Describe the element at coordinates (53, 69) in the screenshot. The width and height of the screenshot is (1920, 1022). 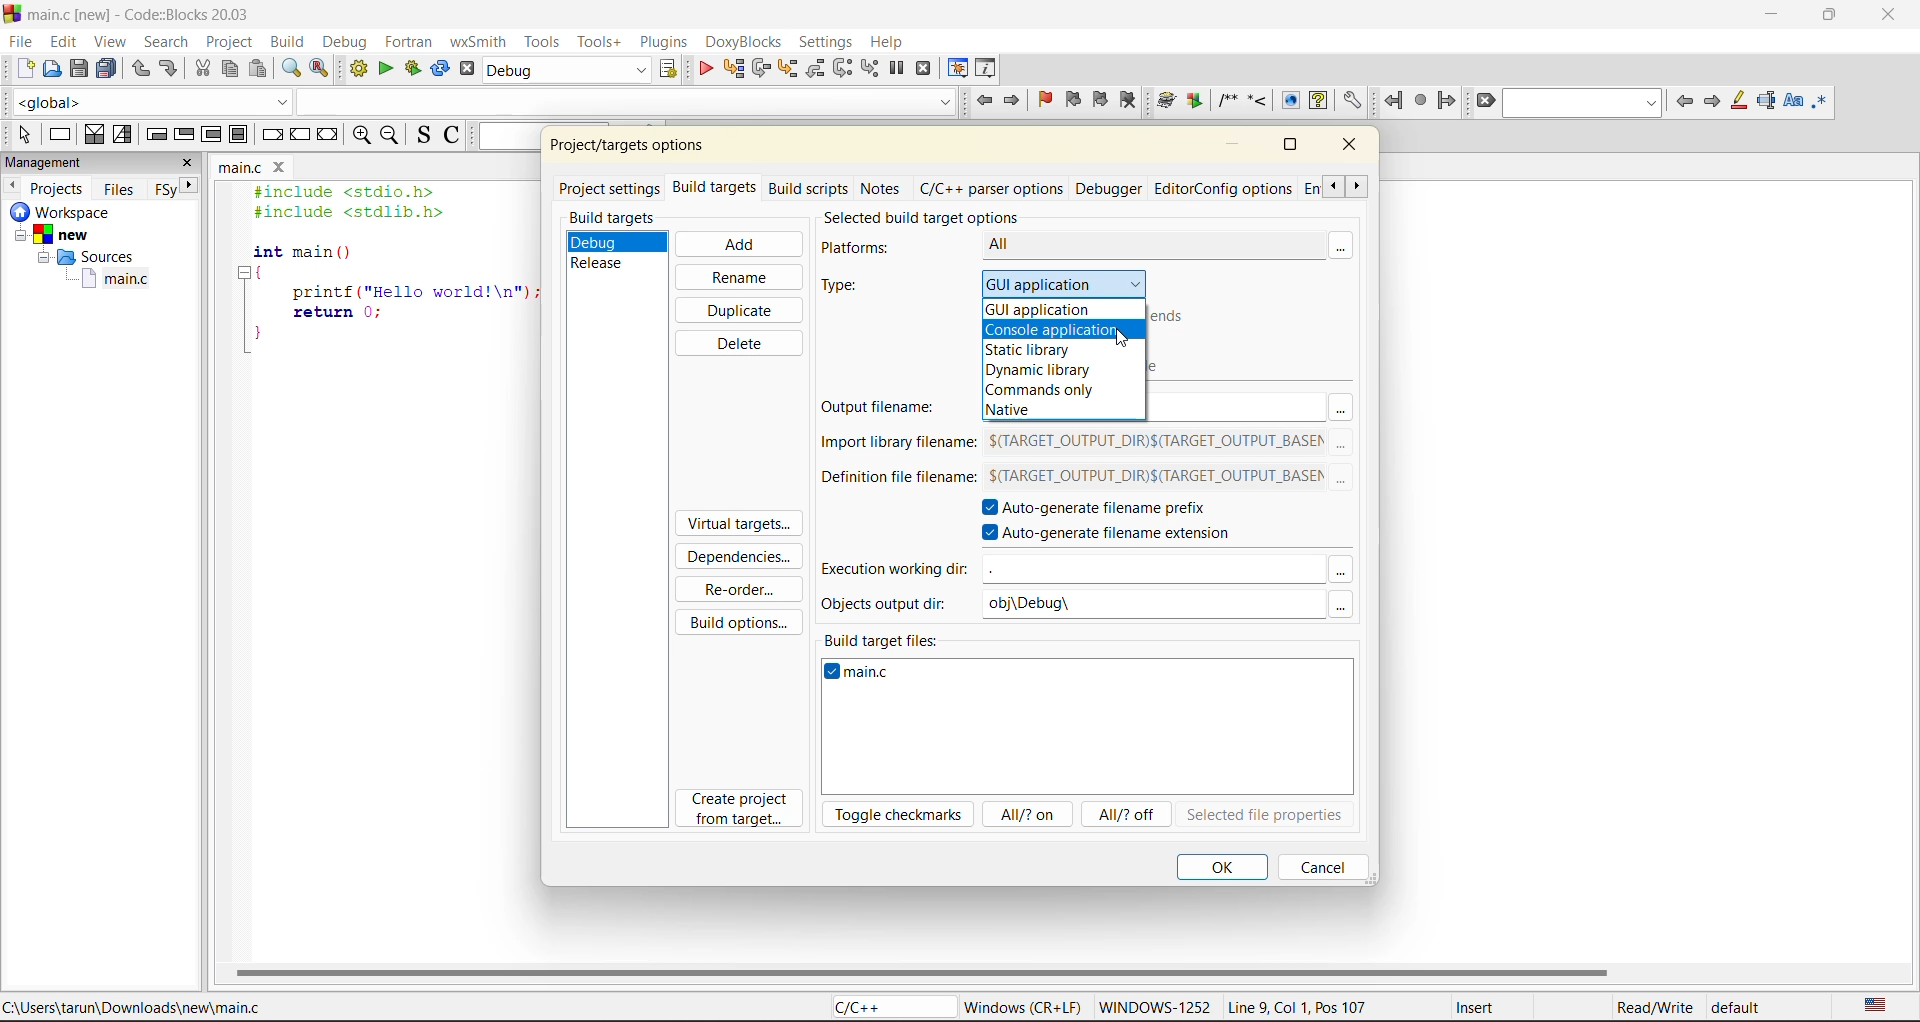
I see `open` at that location.